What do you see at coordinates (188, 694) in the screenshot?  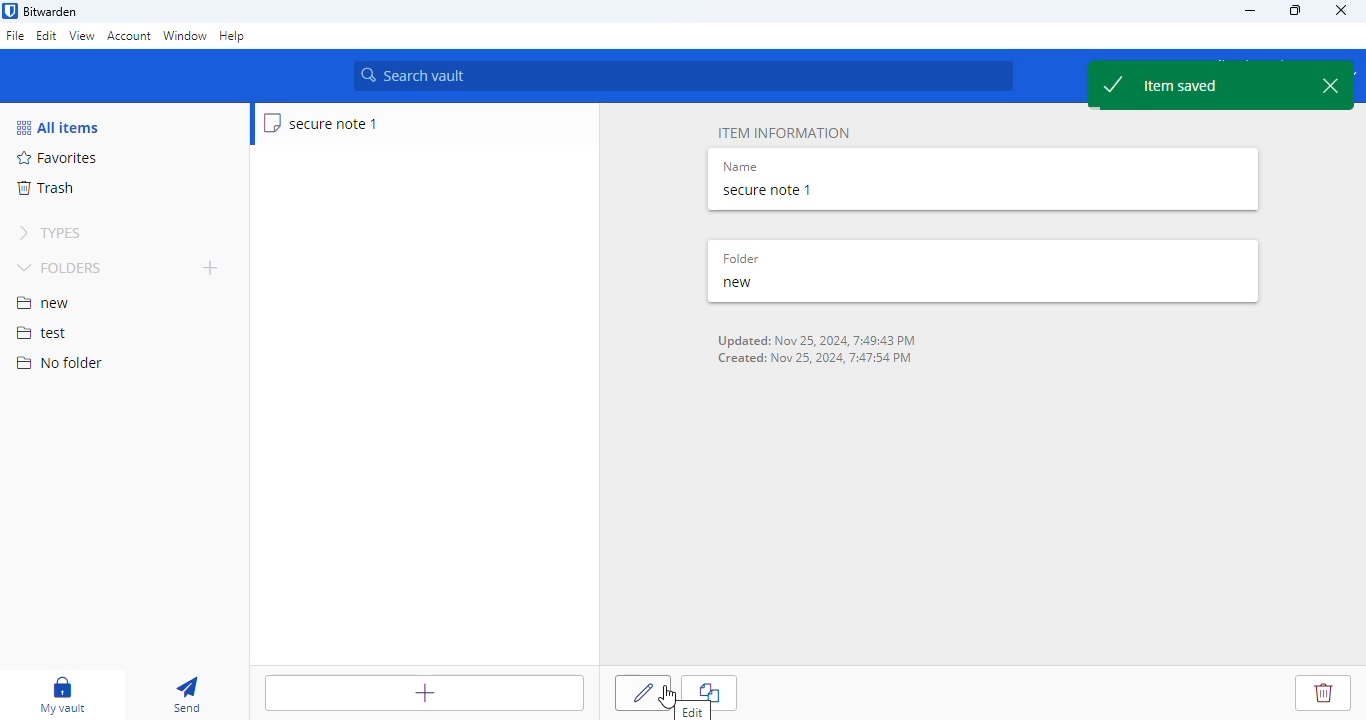 I see `send` at bounding box center [188, 694].